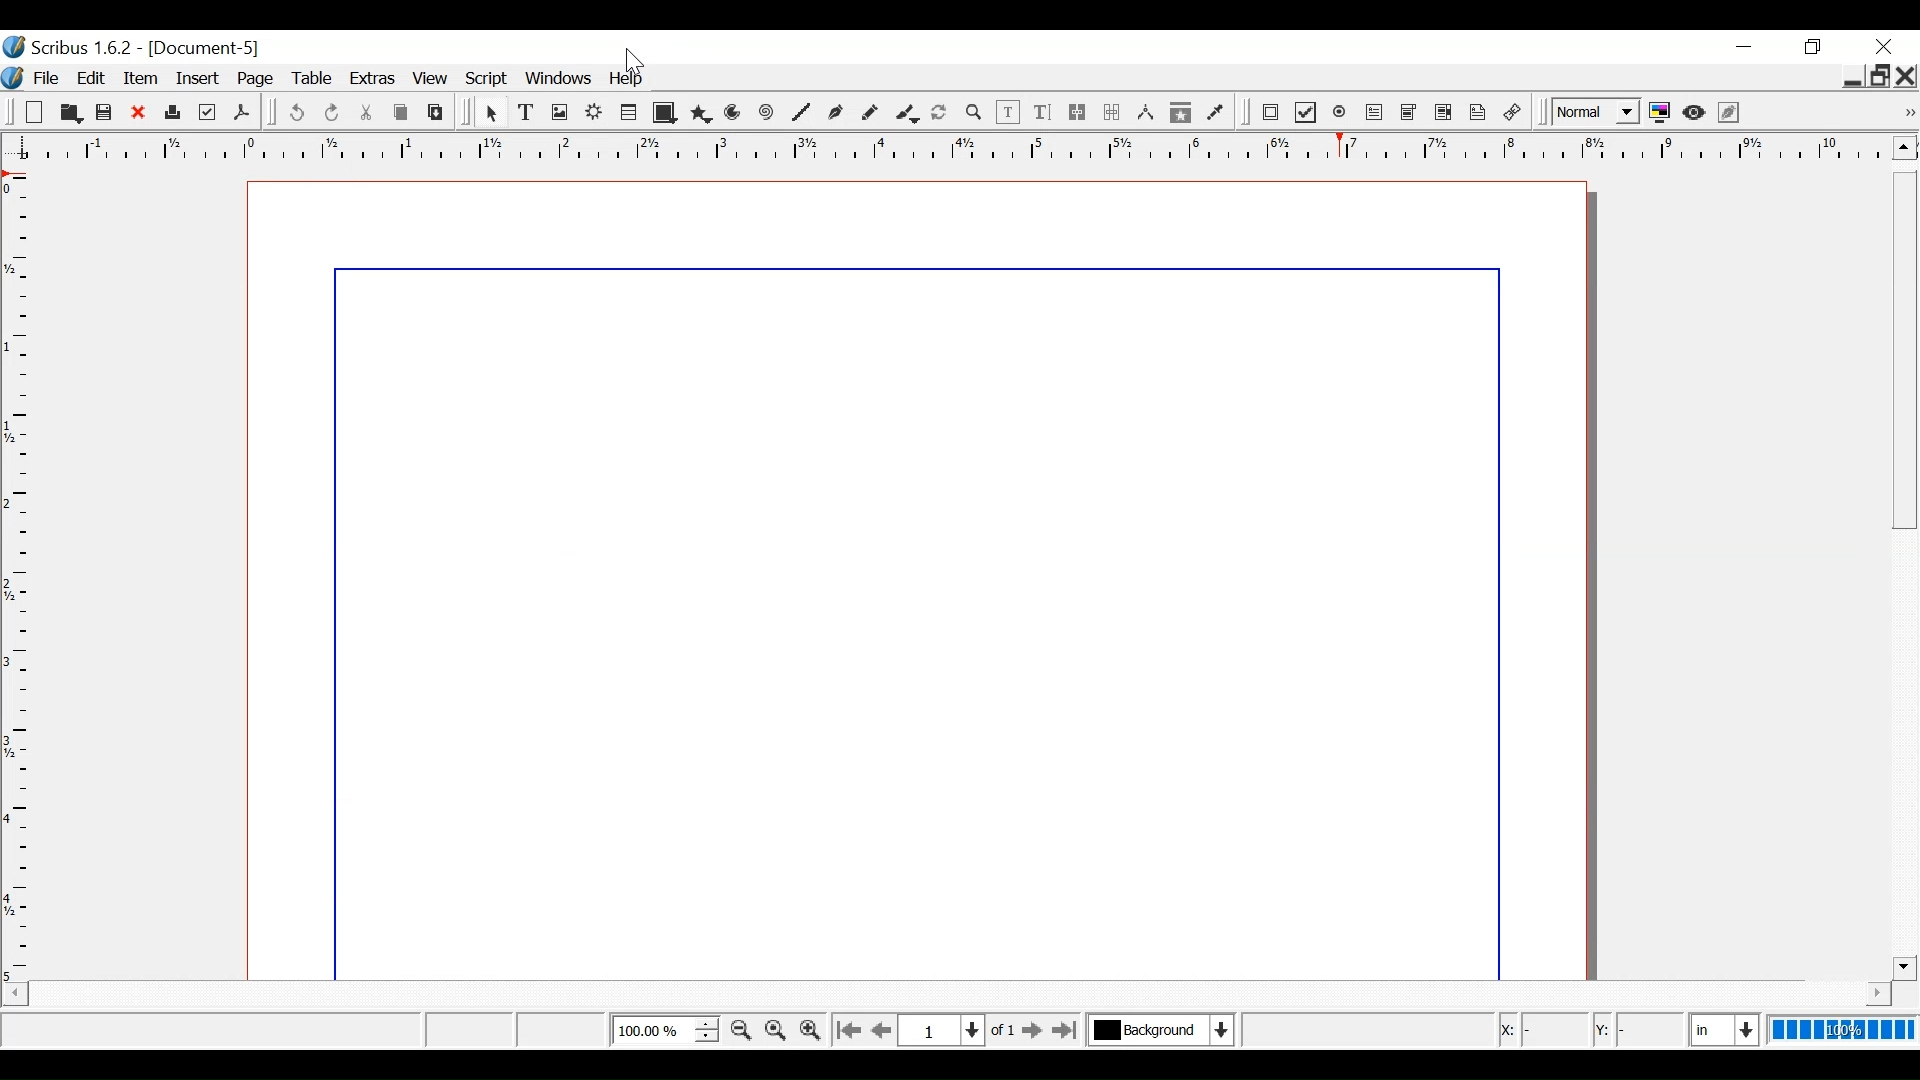 The image size is (1920, 1080). I want to click on Zoom in, so click(809, 1029).